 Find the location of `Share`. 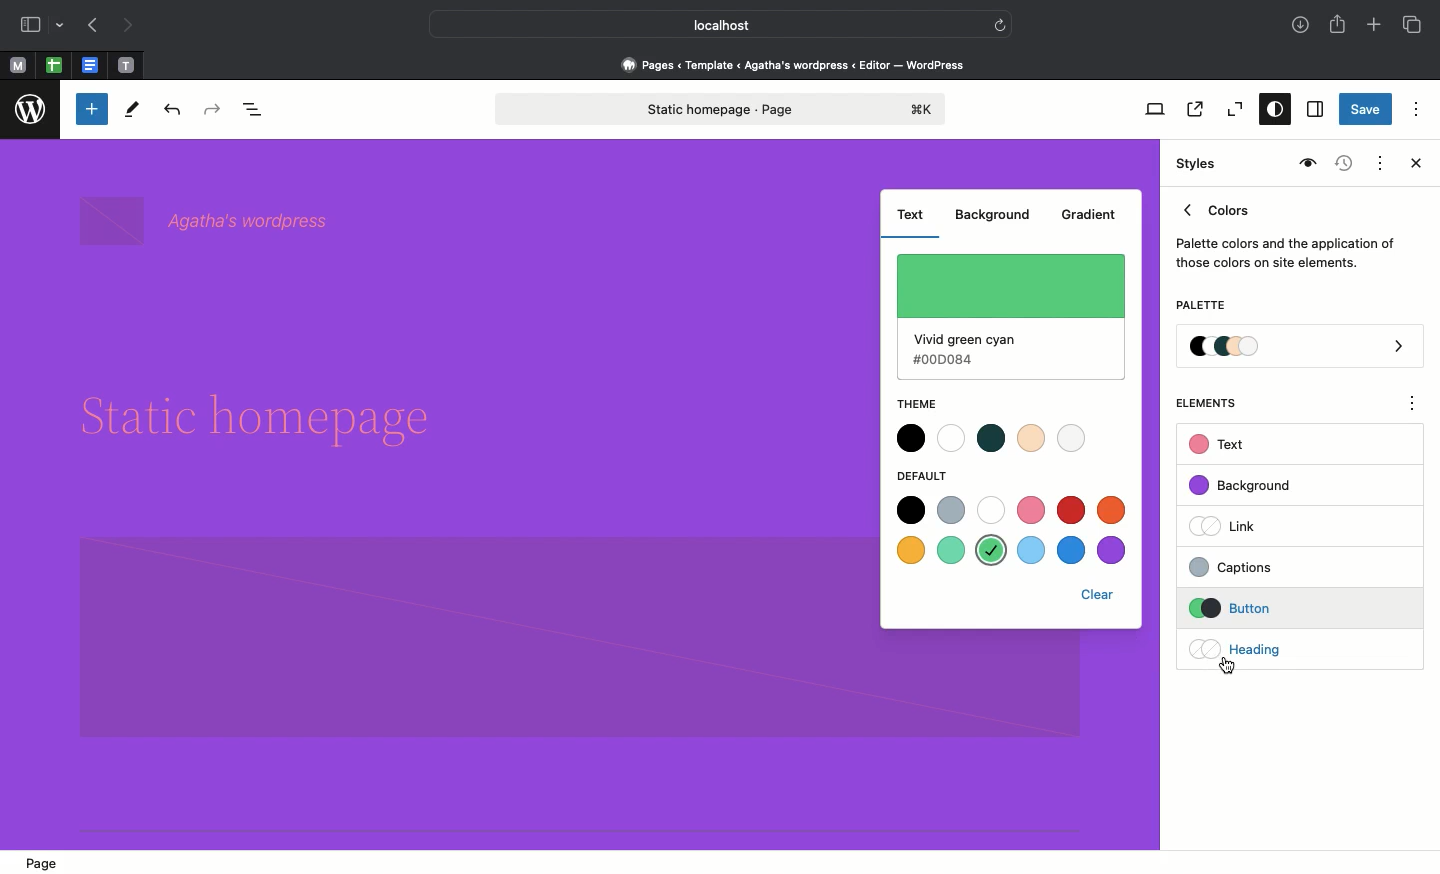

Share is located at coordinates (1339, 24).